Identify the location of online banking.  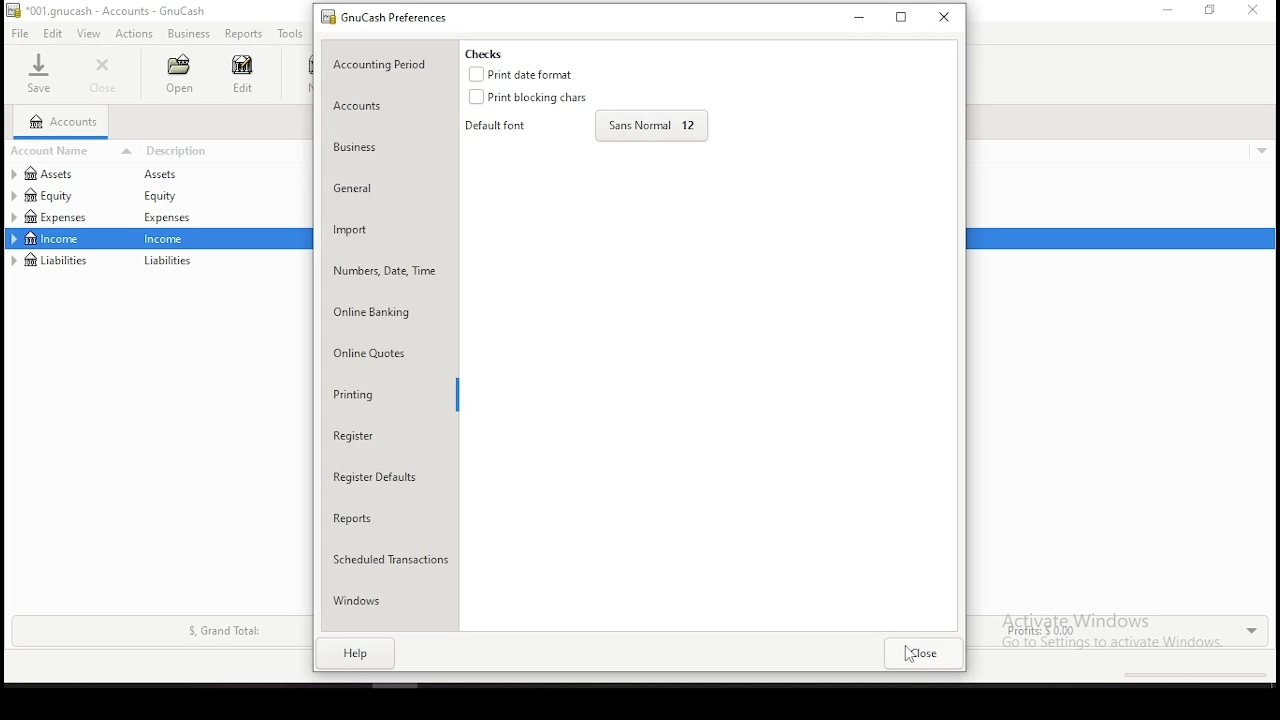
(386, 314).